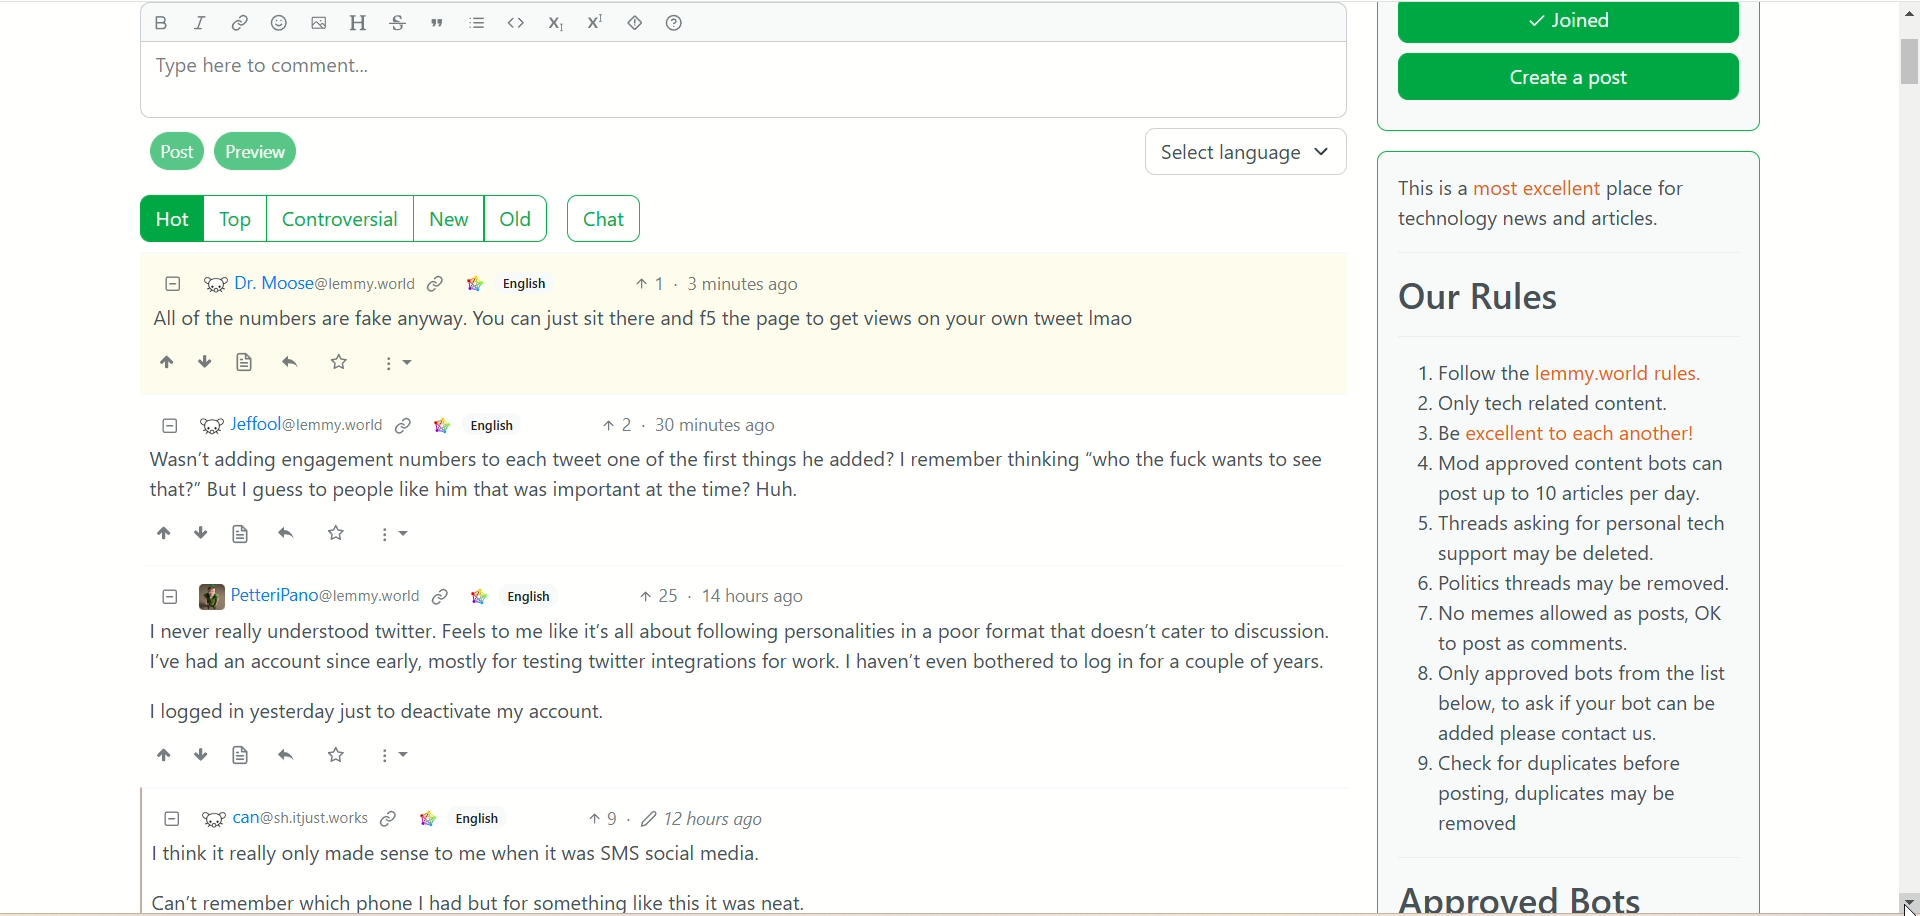 The image size is (1920, 916). What do you see at coordinates (287, 753) in the screenshot?
I see `Share` at bounding box center [287, 753].